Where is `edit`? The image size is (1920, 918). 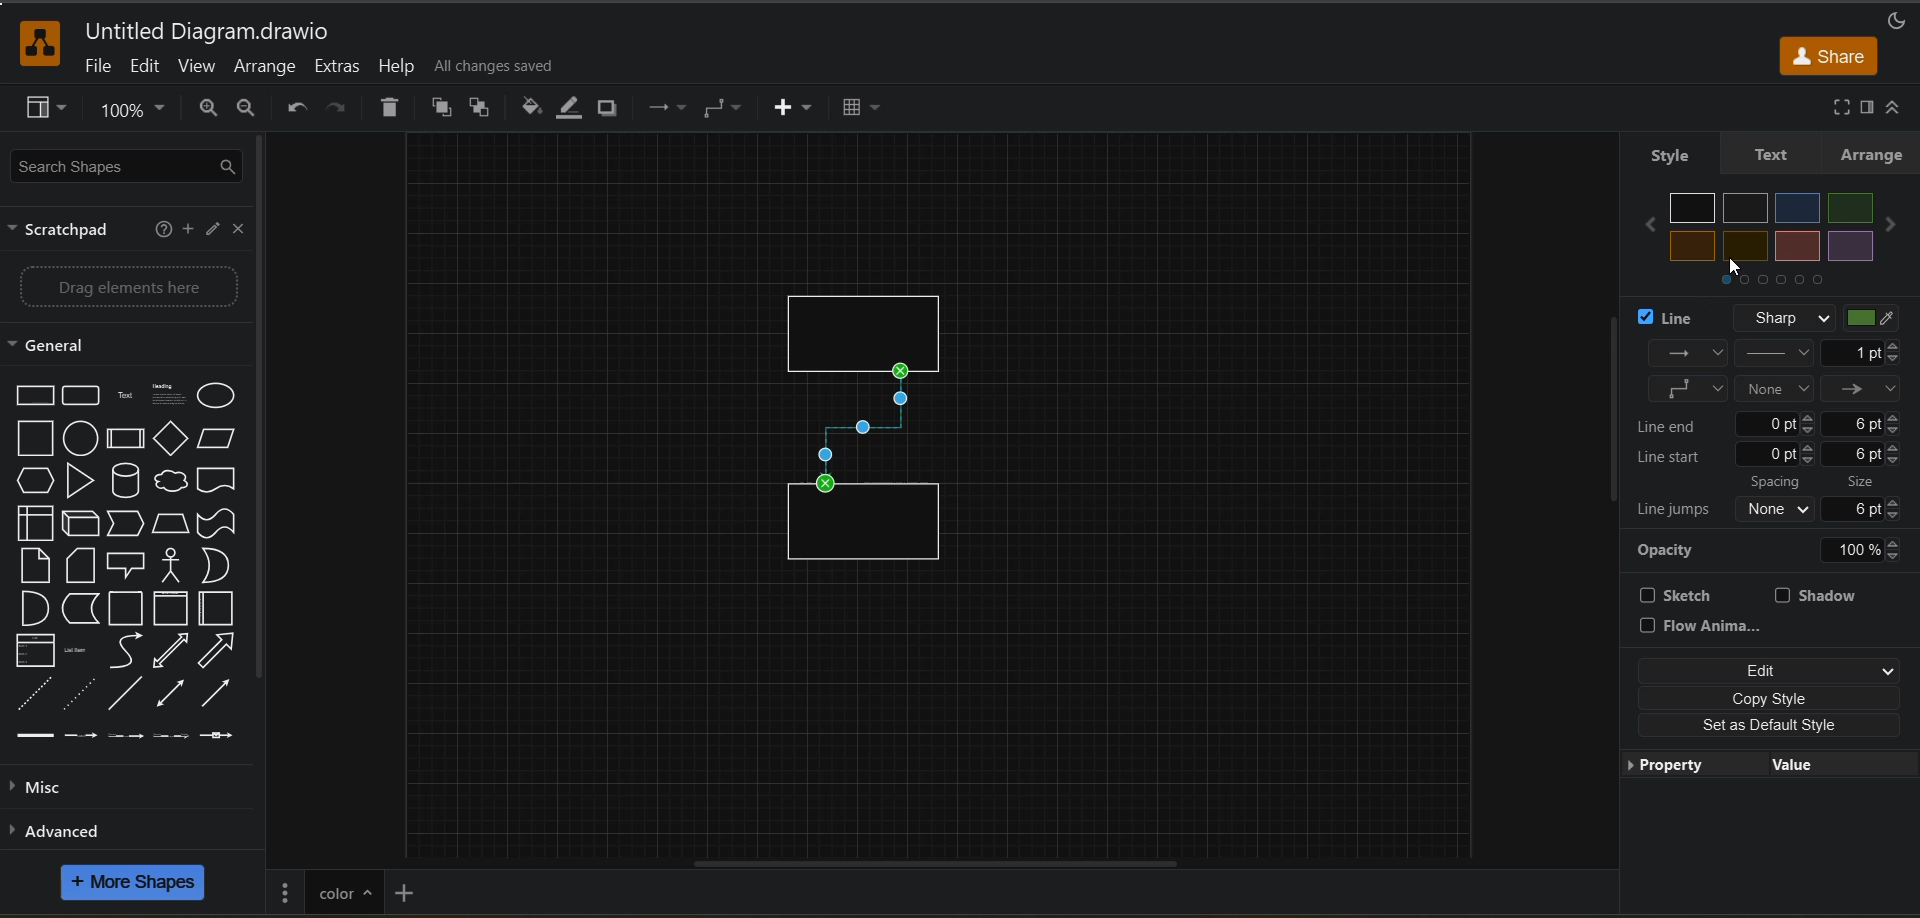 edit is located at coordinates (216, 231).